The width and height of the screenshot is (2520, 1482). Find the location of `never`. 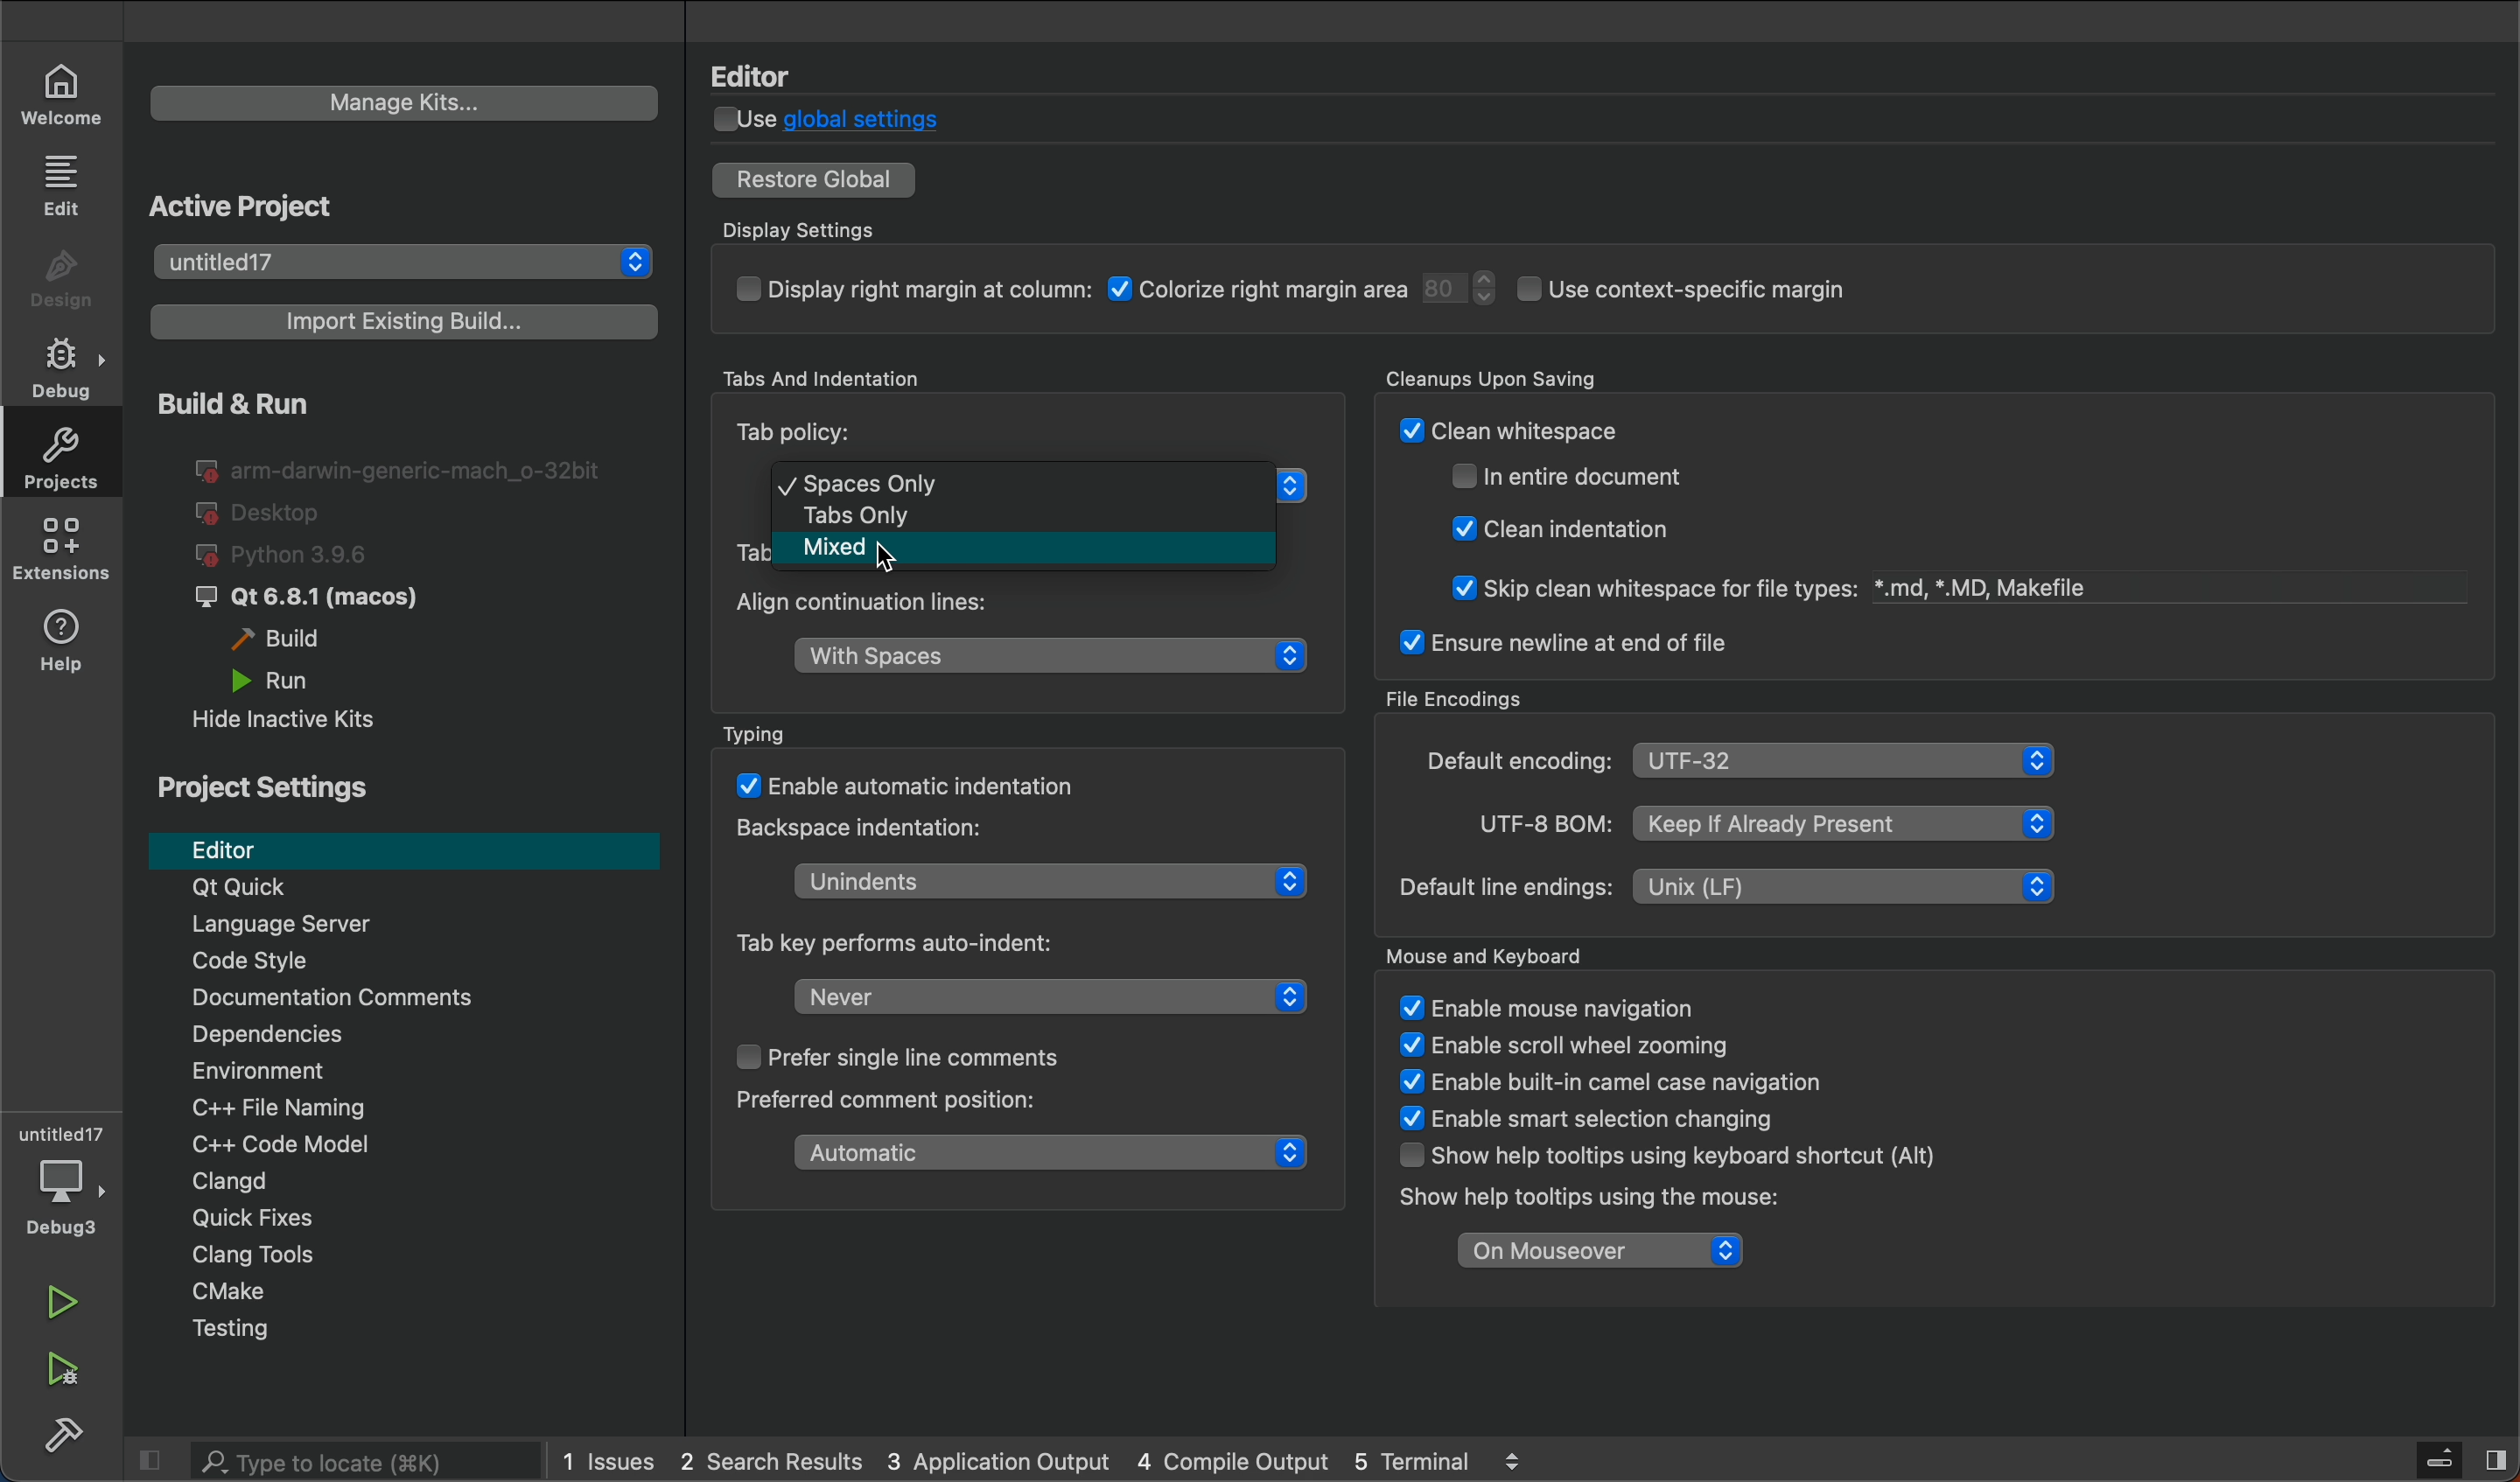

never is located at coordinates (1035, 996).